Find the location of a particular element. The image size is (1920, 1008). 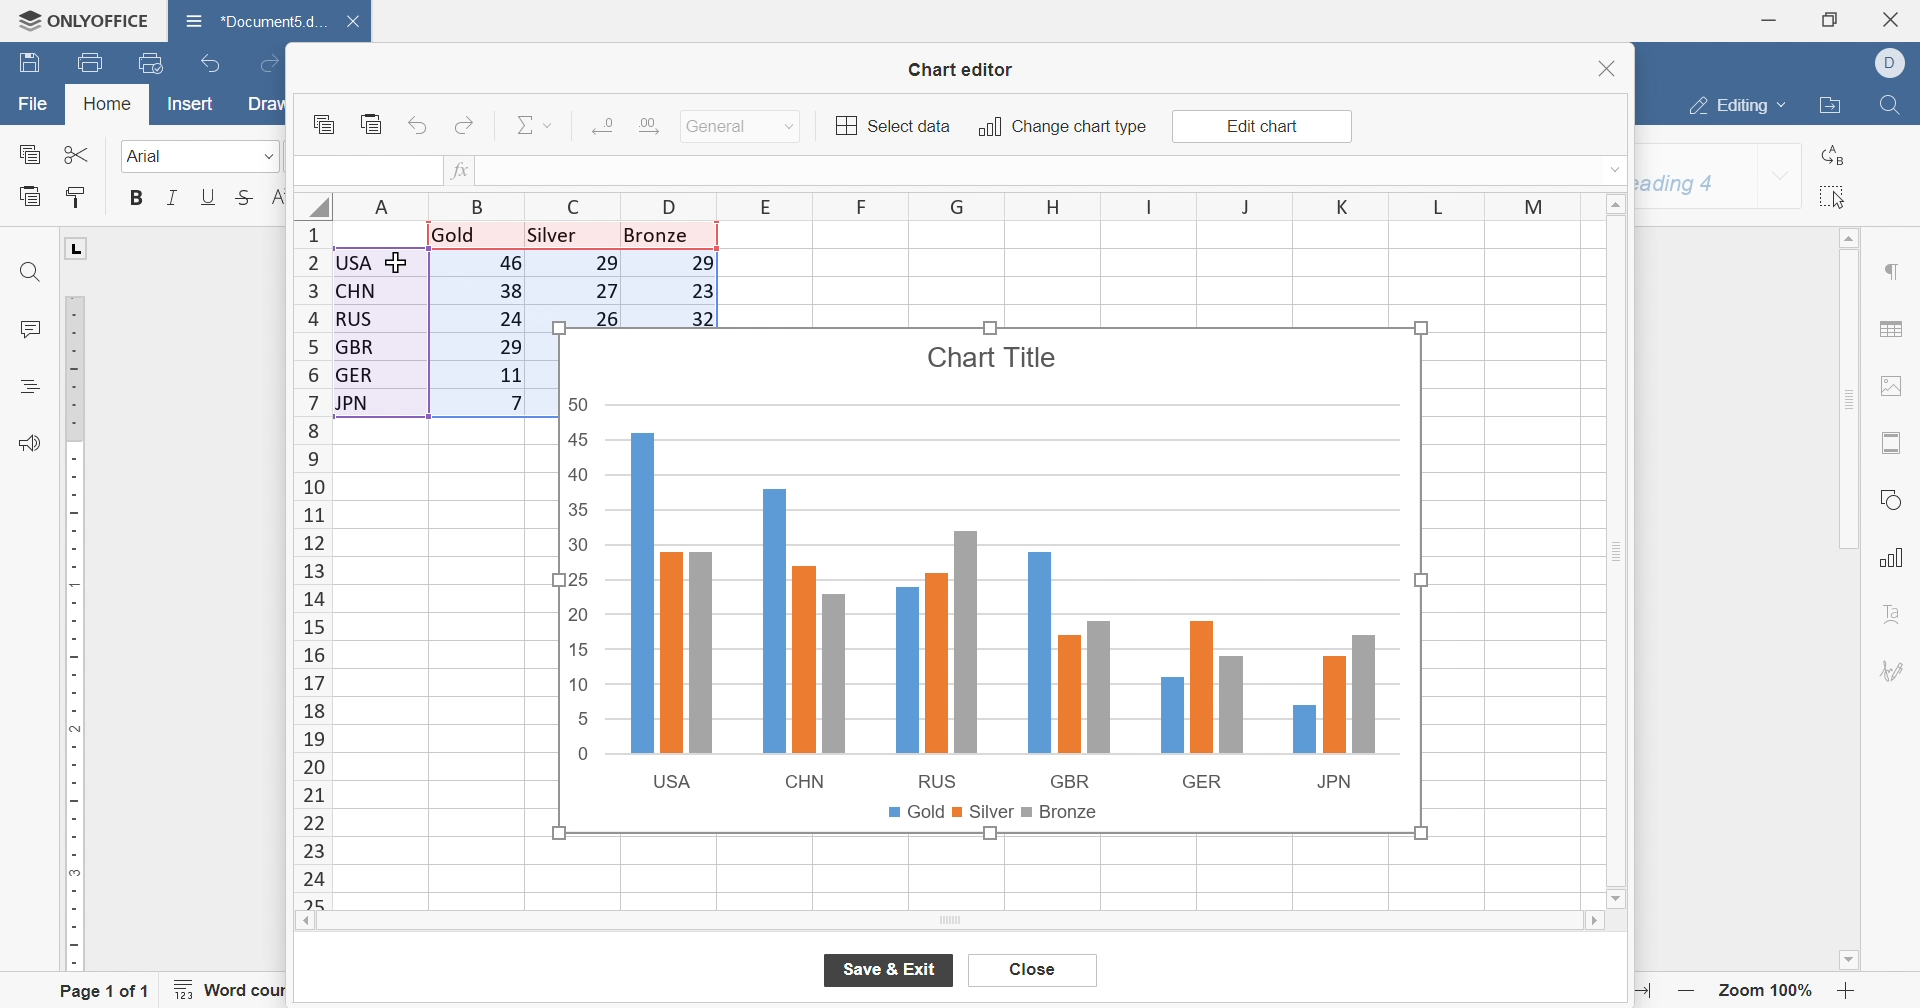

headings is located at coordinates (31, 387).